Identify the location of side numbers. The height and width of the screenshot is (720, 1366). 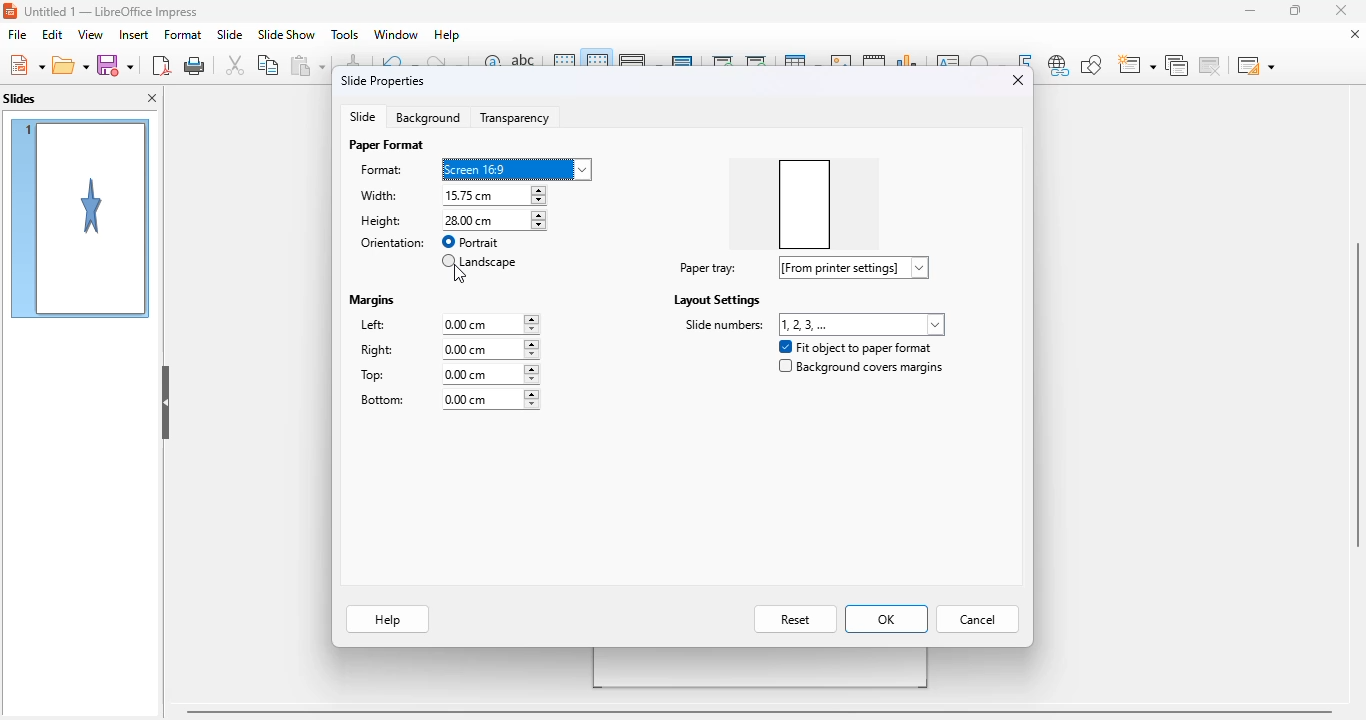
(720, 329).